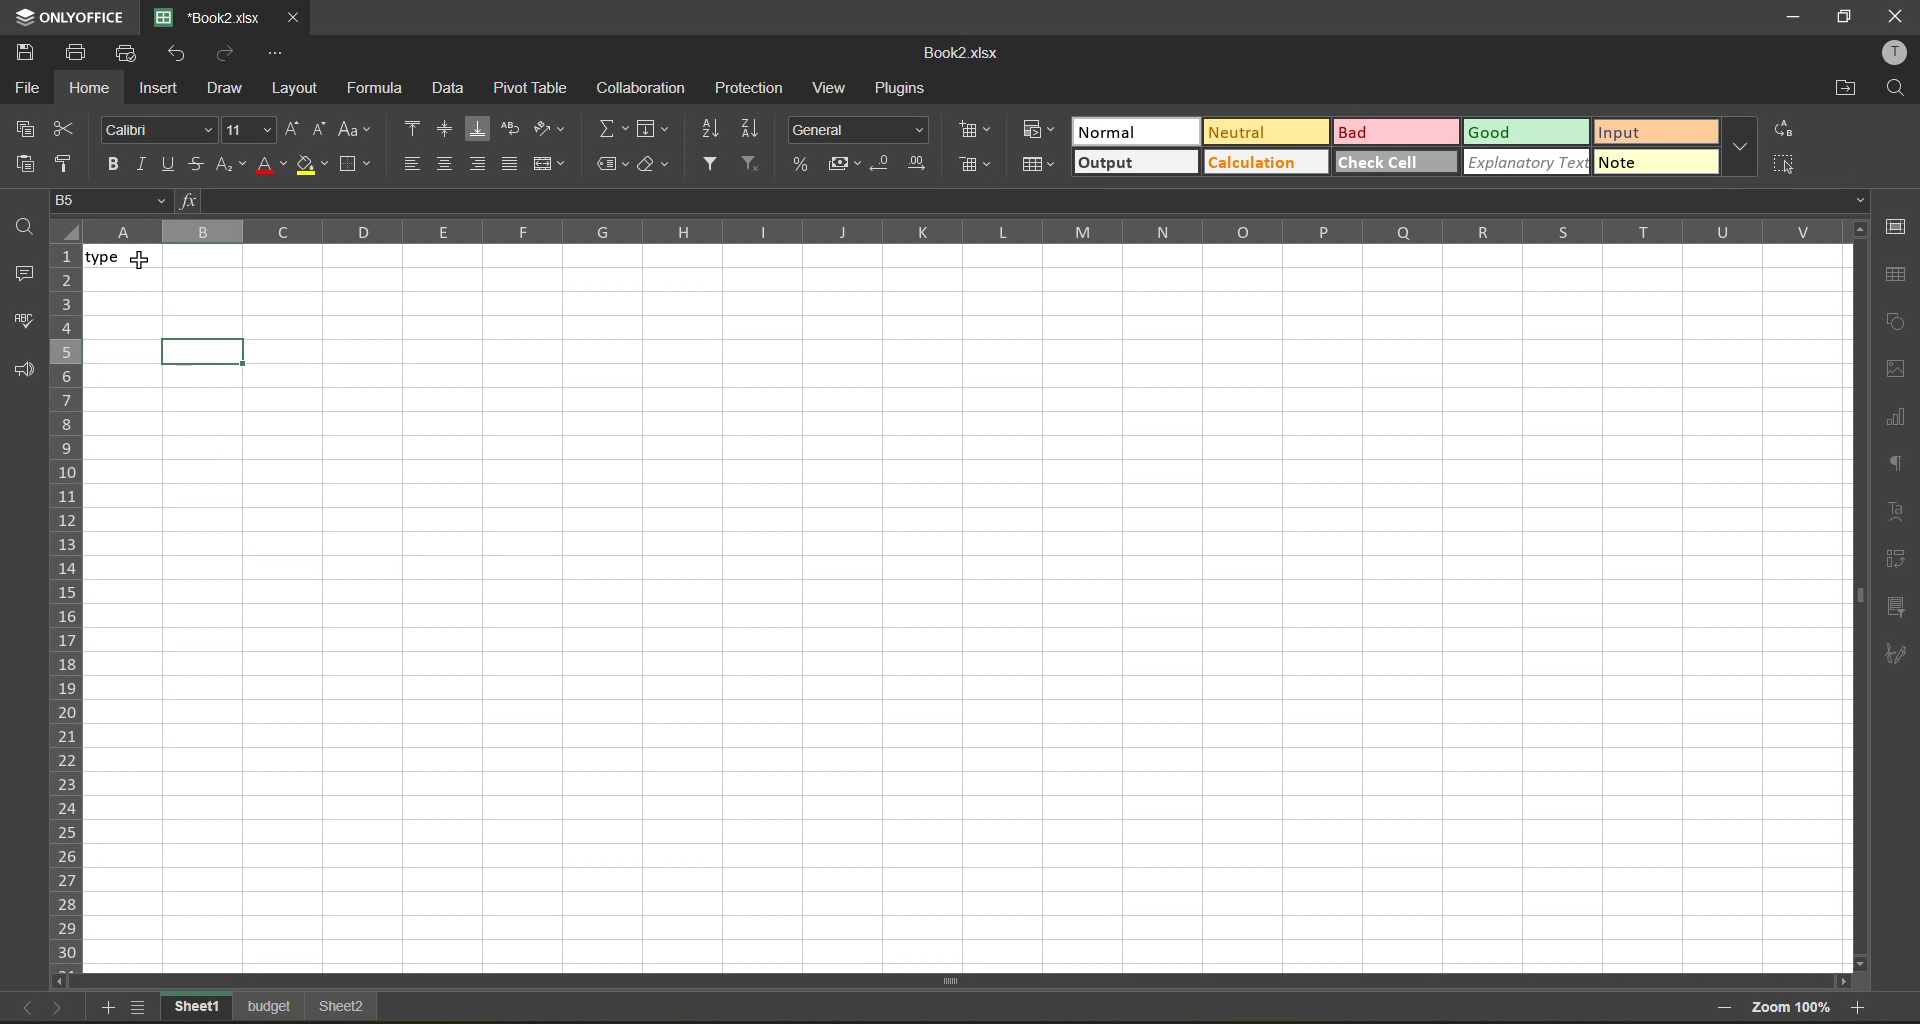  What do you see at coordinates (25, 372) in the screenshot?
I see `feedback` at bounding box center [25, 372].